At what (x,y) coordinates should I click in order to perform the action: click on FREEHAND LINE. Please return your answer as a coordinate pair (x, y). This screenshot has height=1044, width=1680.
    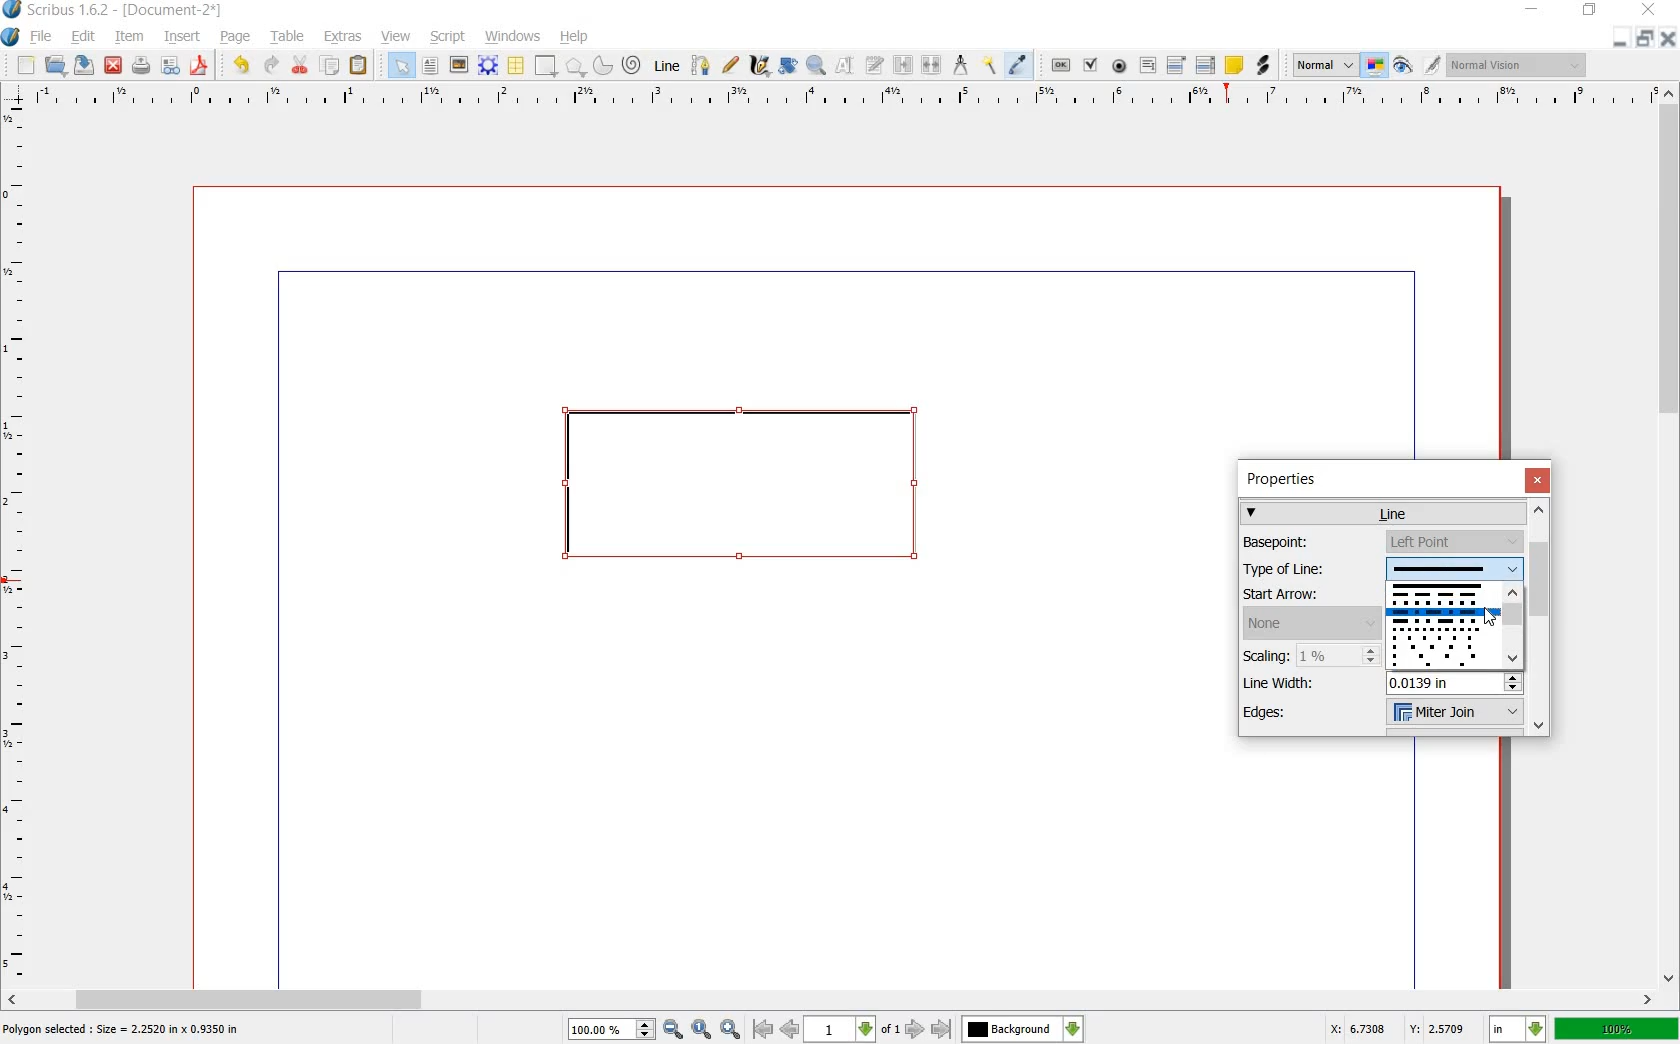
    Looking at the image, I should click on (731, 66).